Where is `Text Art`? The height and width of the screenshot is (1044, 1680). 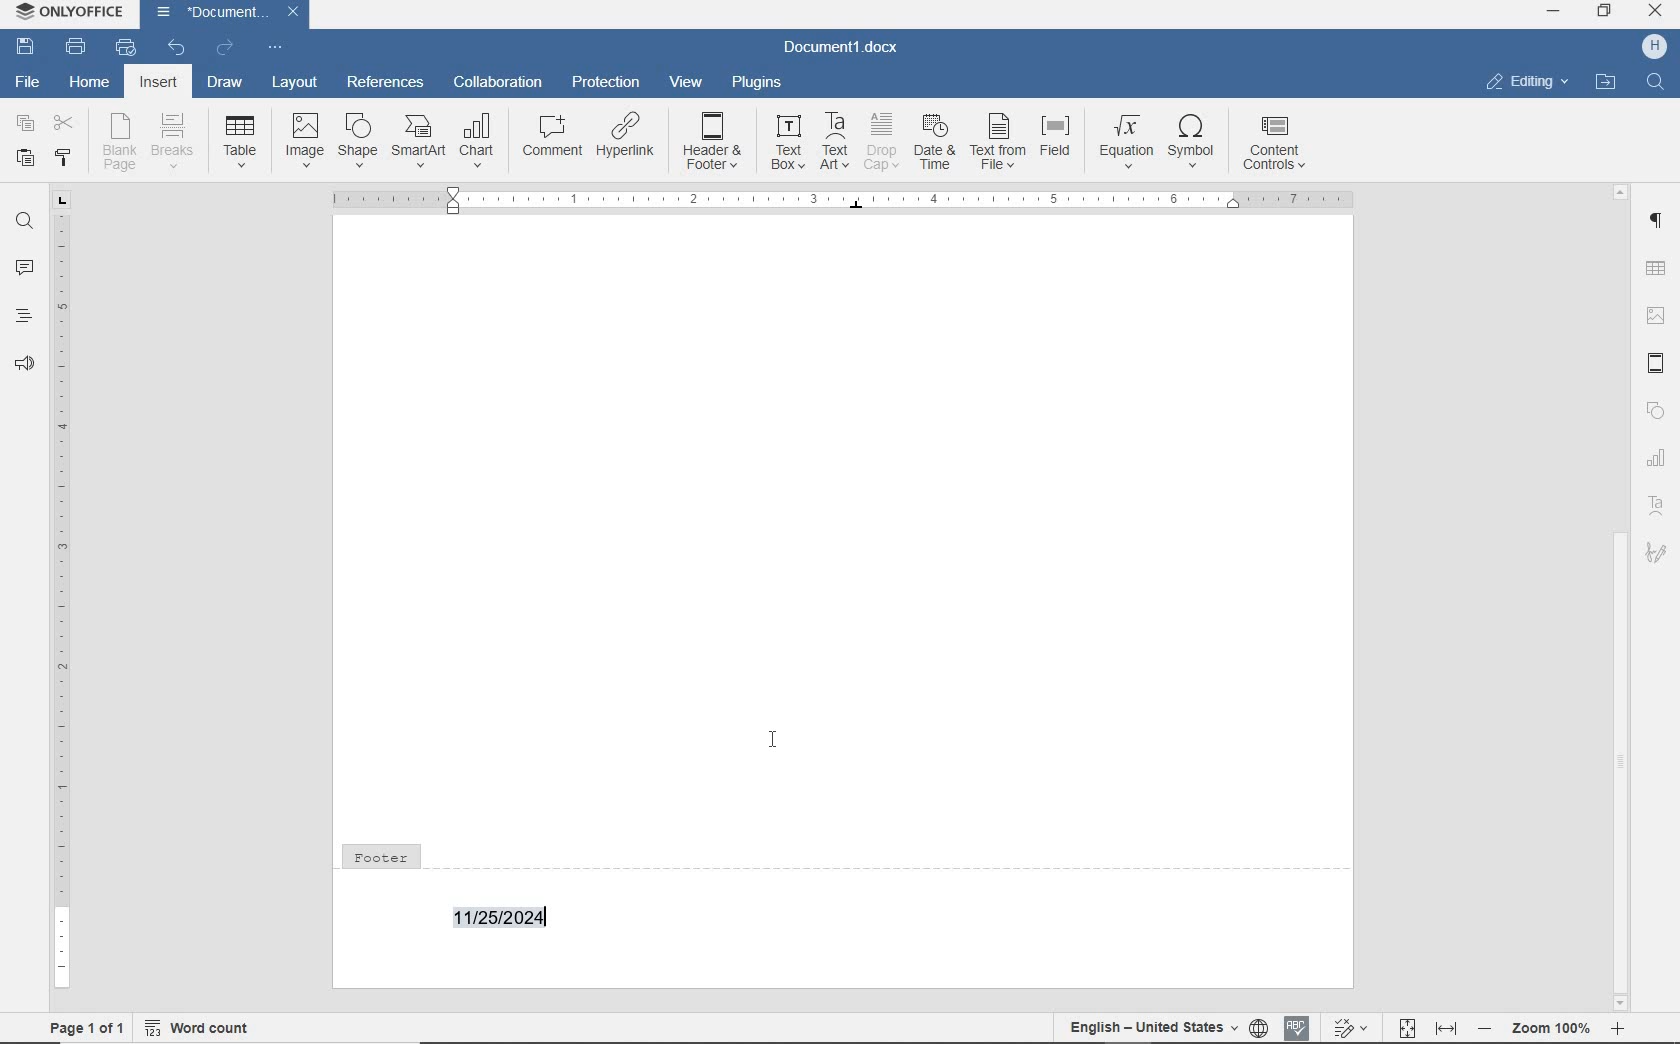 Text Art is located at coordinates (1656, 509).